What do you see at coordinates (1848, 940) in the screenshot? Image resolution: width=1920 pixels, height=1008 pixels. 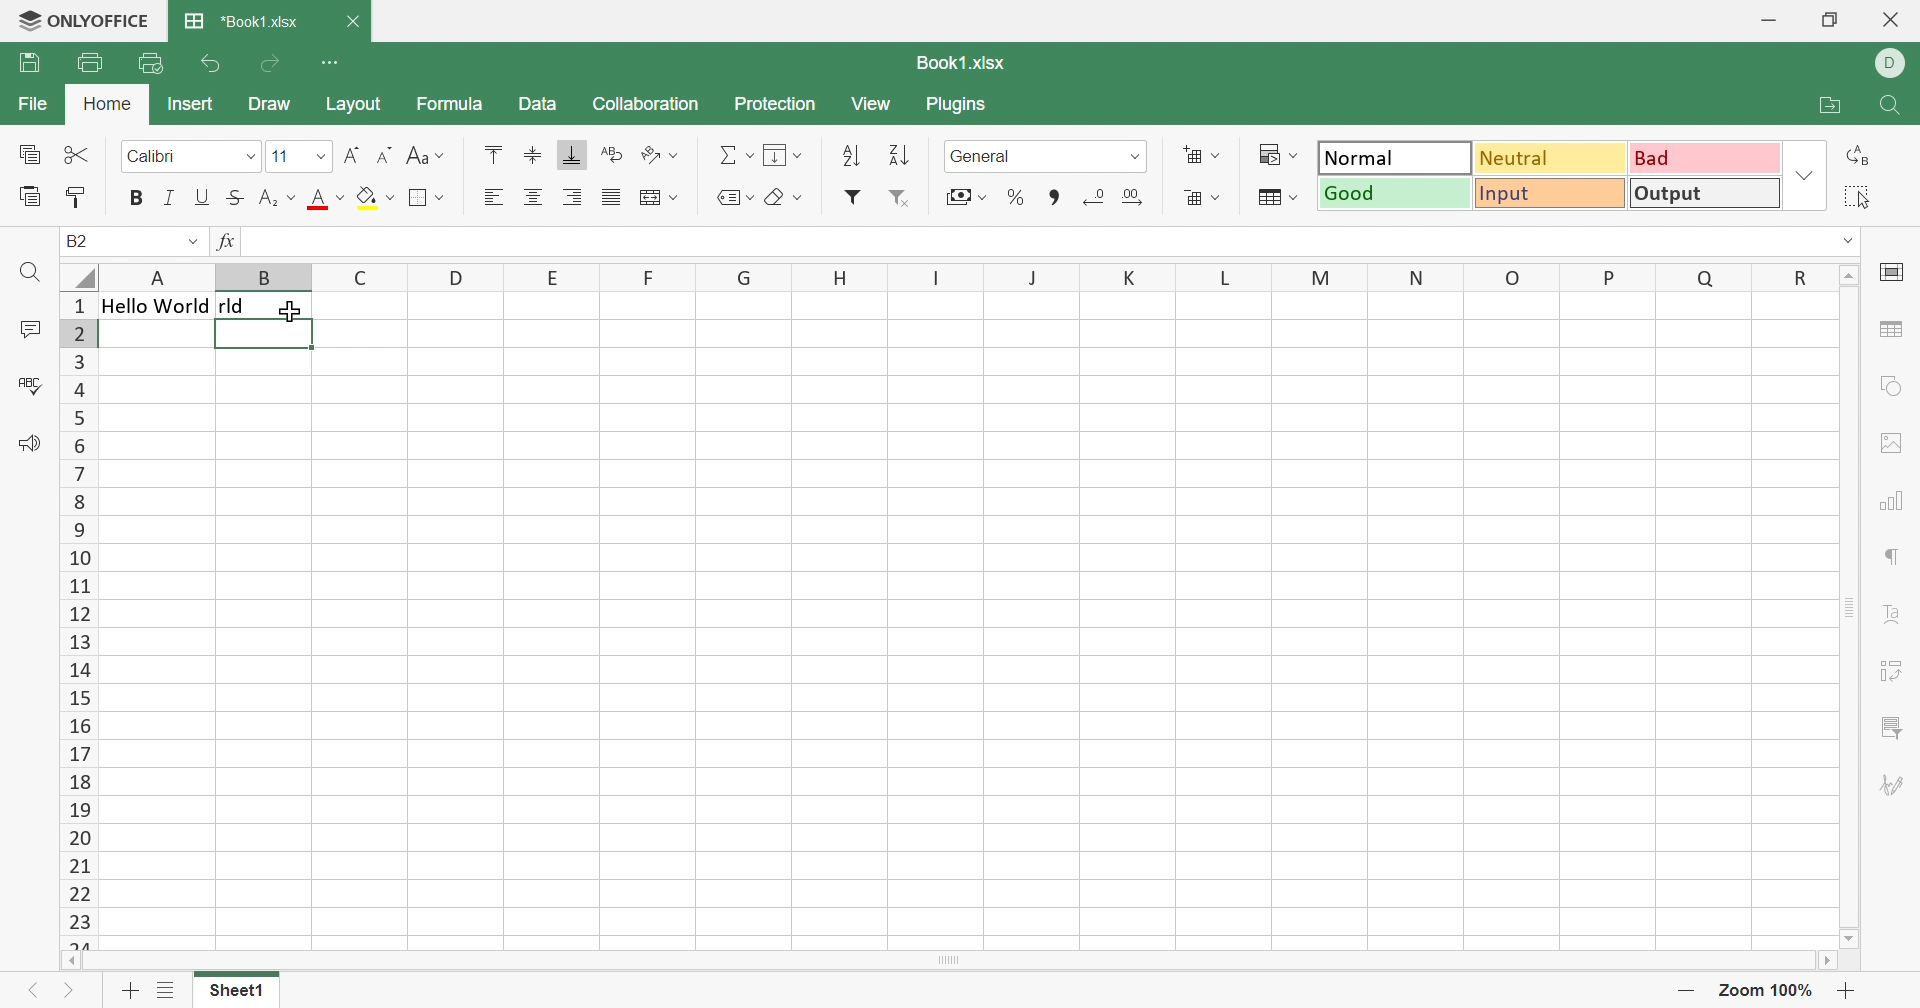 I see `Scroll Down` at bounding box center [1848, 940].